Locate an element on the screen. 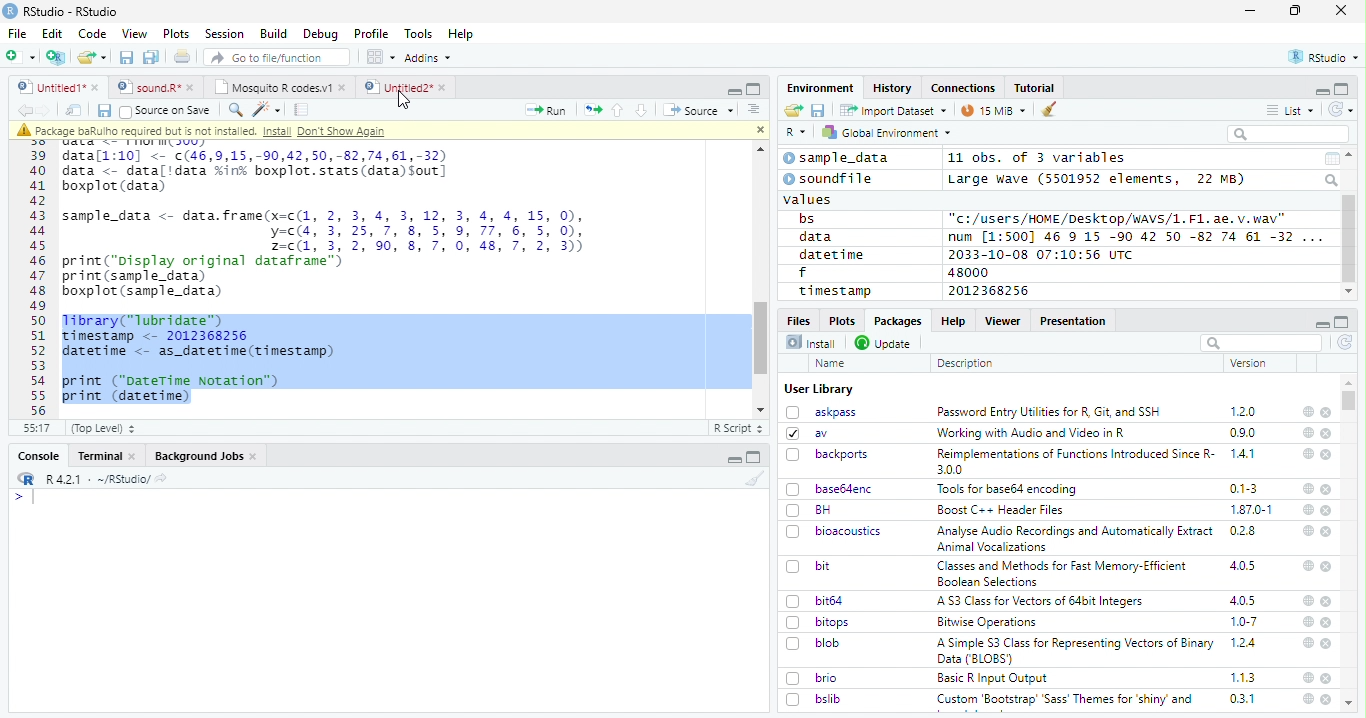  BH is located at coordinates (811, 510).